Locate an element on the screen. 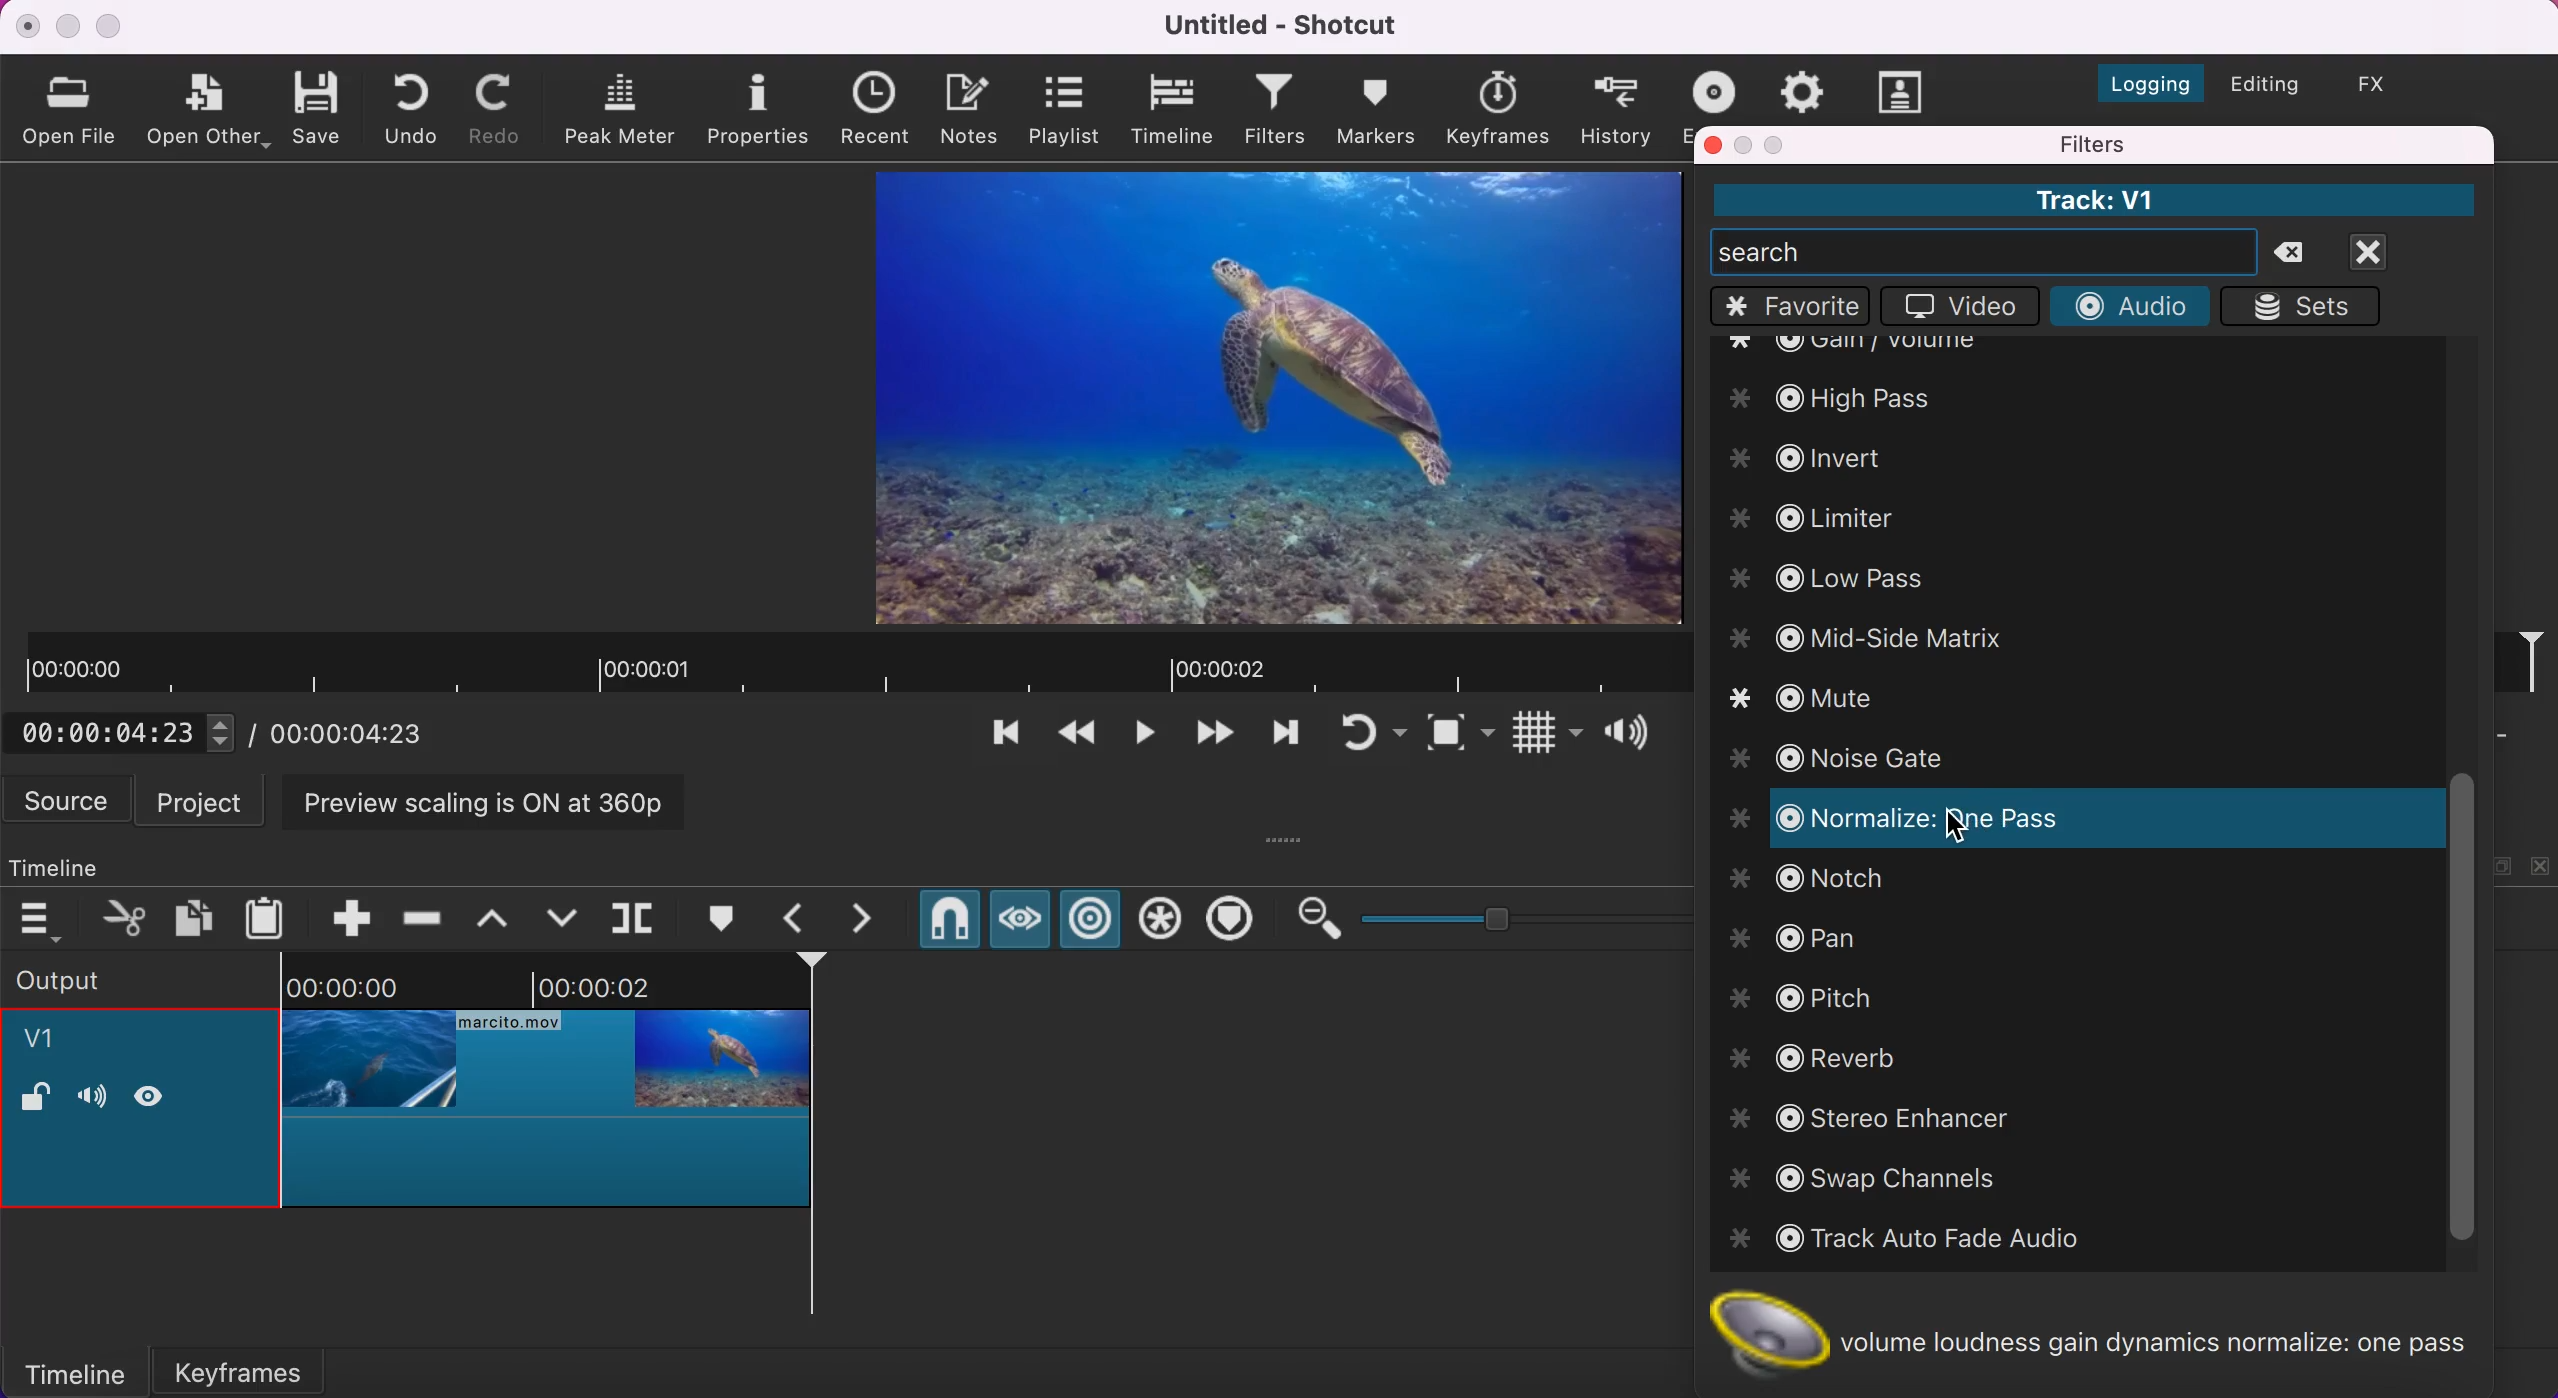 The height and width of the screenshot is (1398, 2558). maximize is located at coordinates (1779, 144).